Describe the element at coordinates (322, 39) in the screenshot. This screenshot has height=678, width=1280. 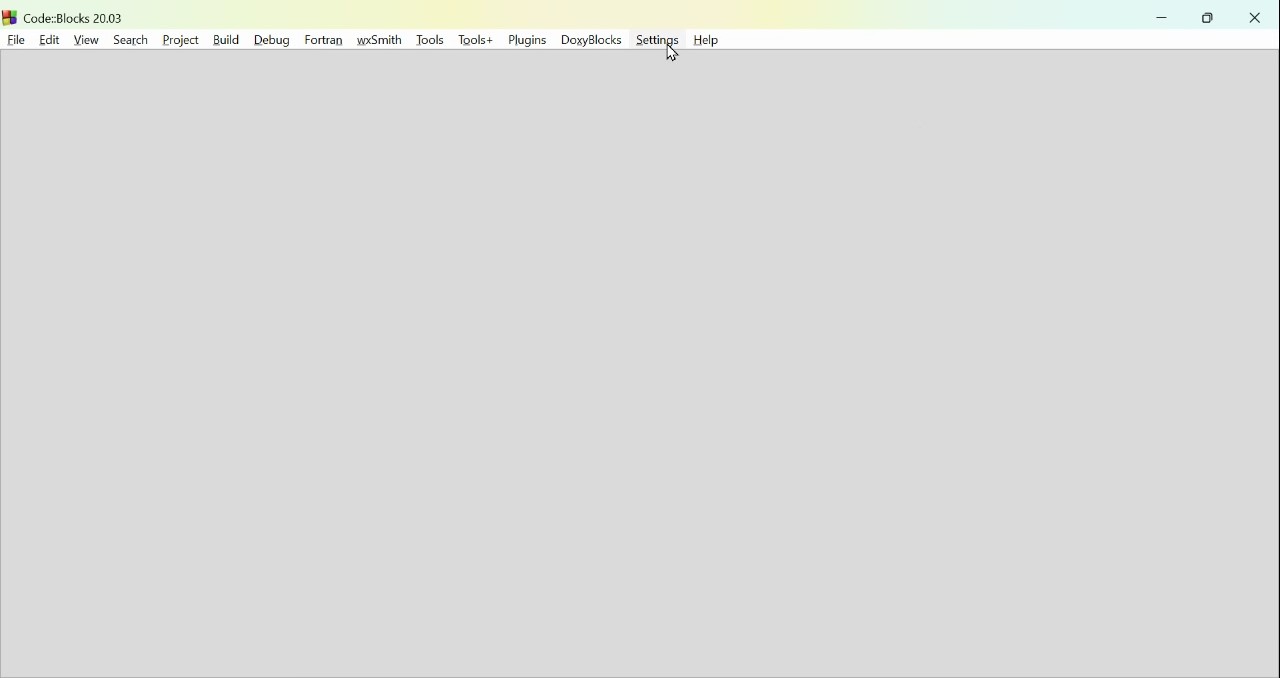
I see `fortran` at that location.